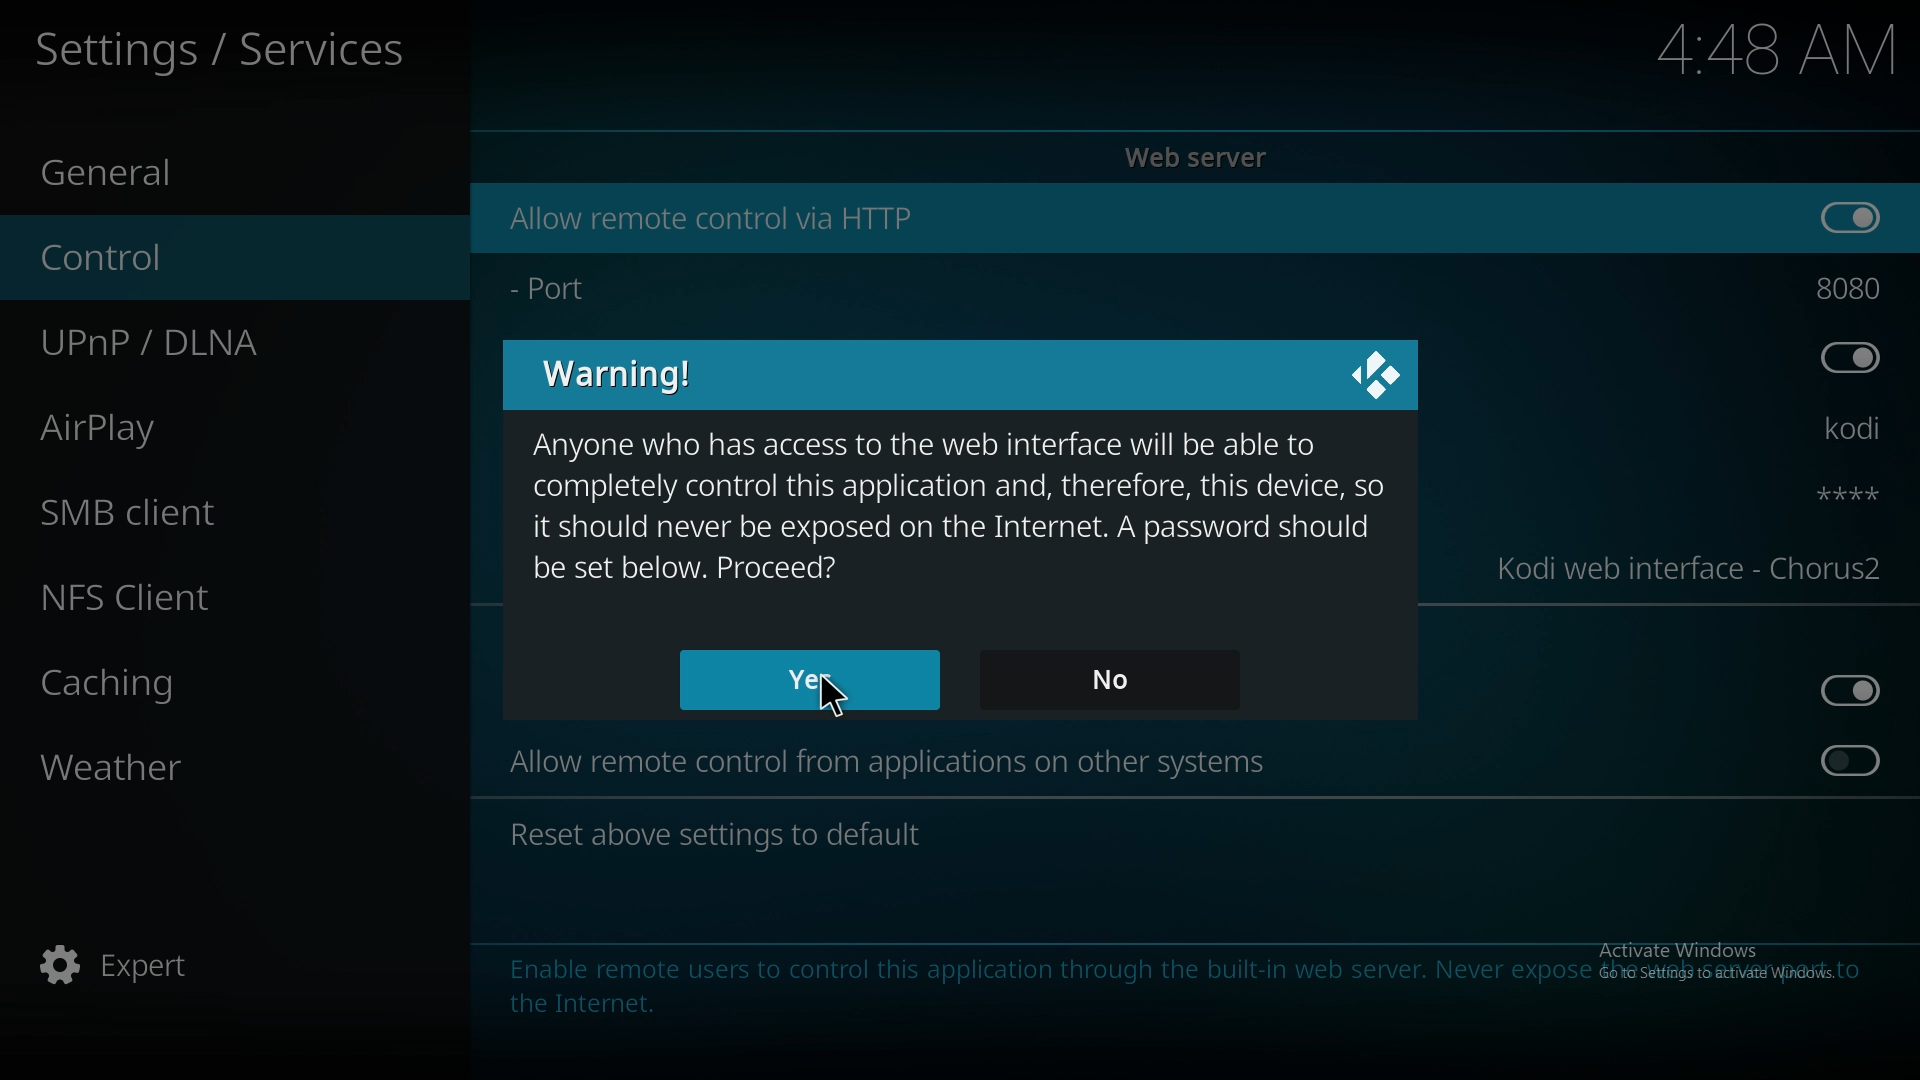 The image size is (1920, 1080). Describe the element at coordinates (160, 684) in the screenshot. I see `caching` at that location.